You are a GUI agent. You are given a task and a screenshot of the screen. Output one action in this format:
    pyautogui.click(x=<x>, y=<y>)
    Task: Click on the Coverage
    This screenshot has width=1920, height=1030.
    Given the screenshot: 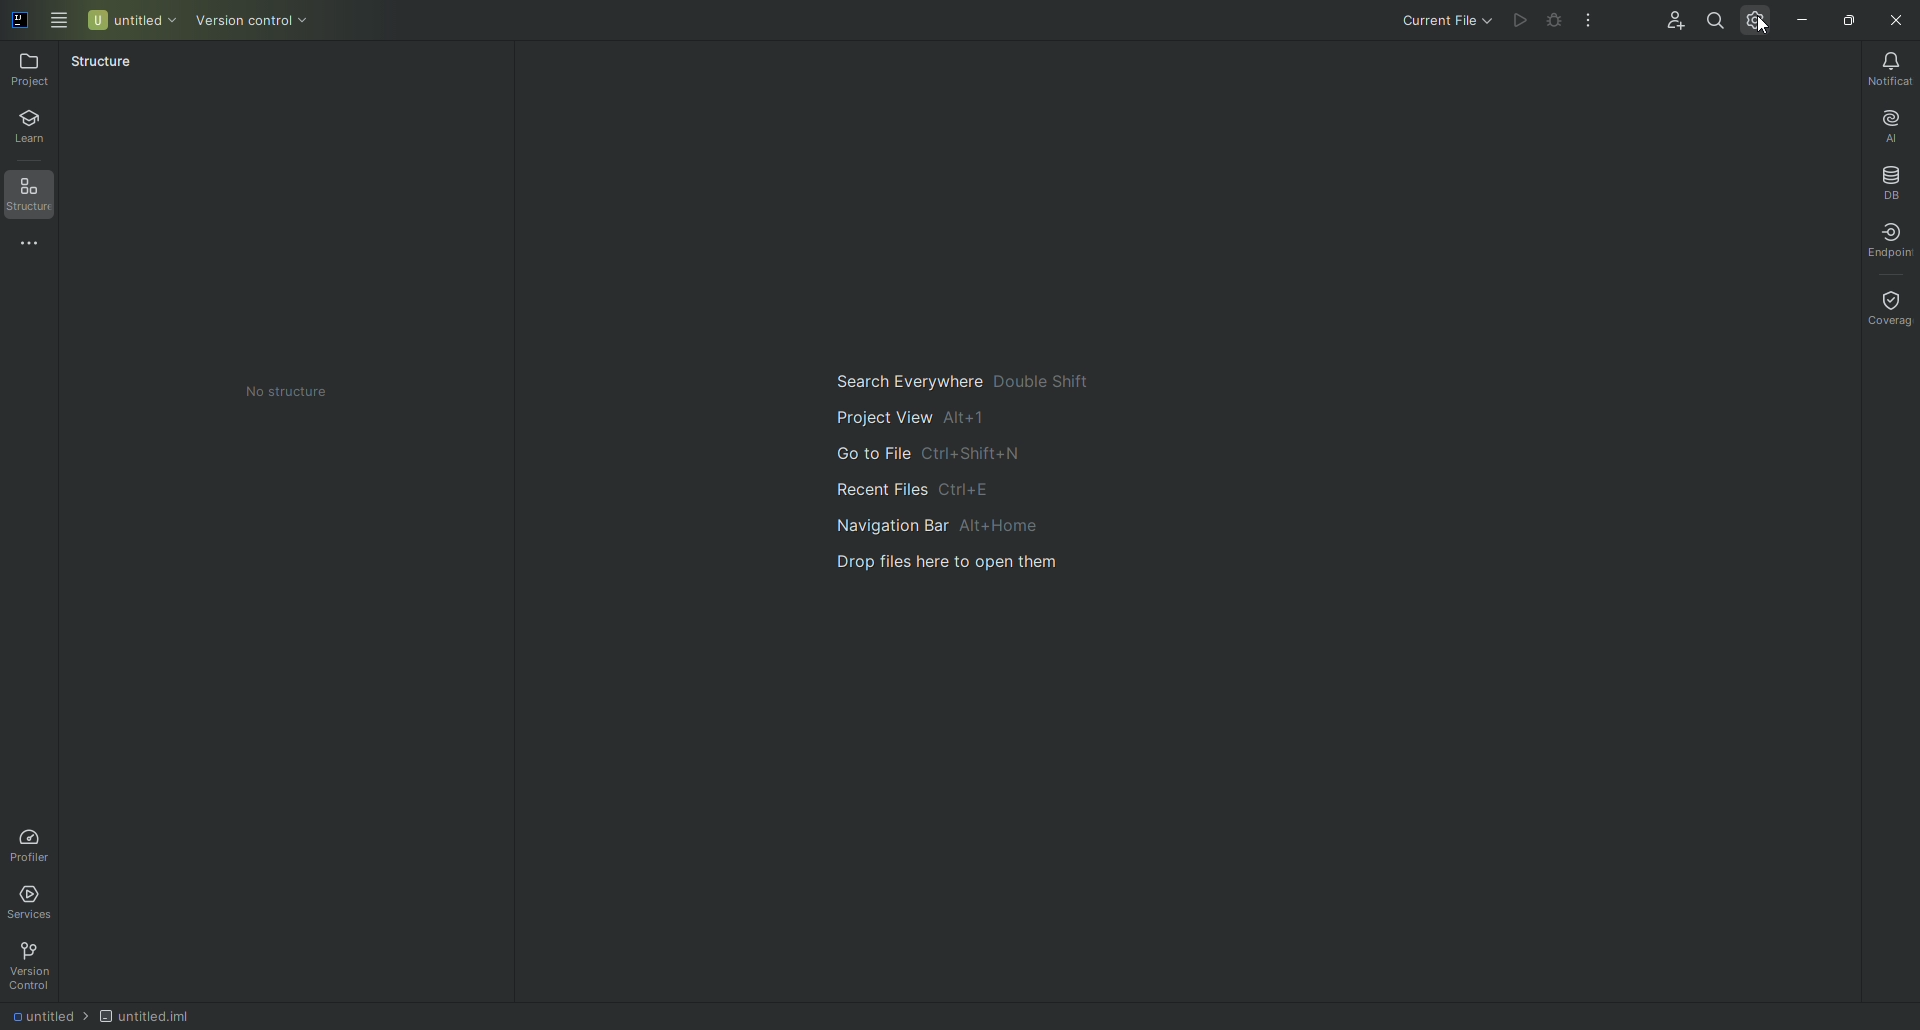 What is the action you would take?
    pyautogui.click(x=1887, y=309)
    